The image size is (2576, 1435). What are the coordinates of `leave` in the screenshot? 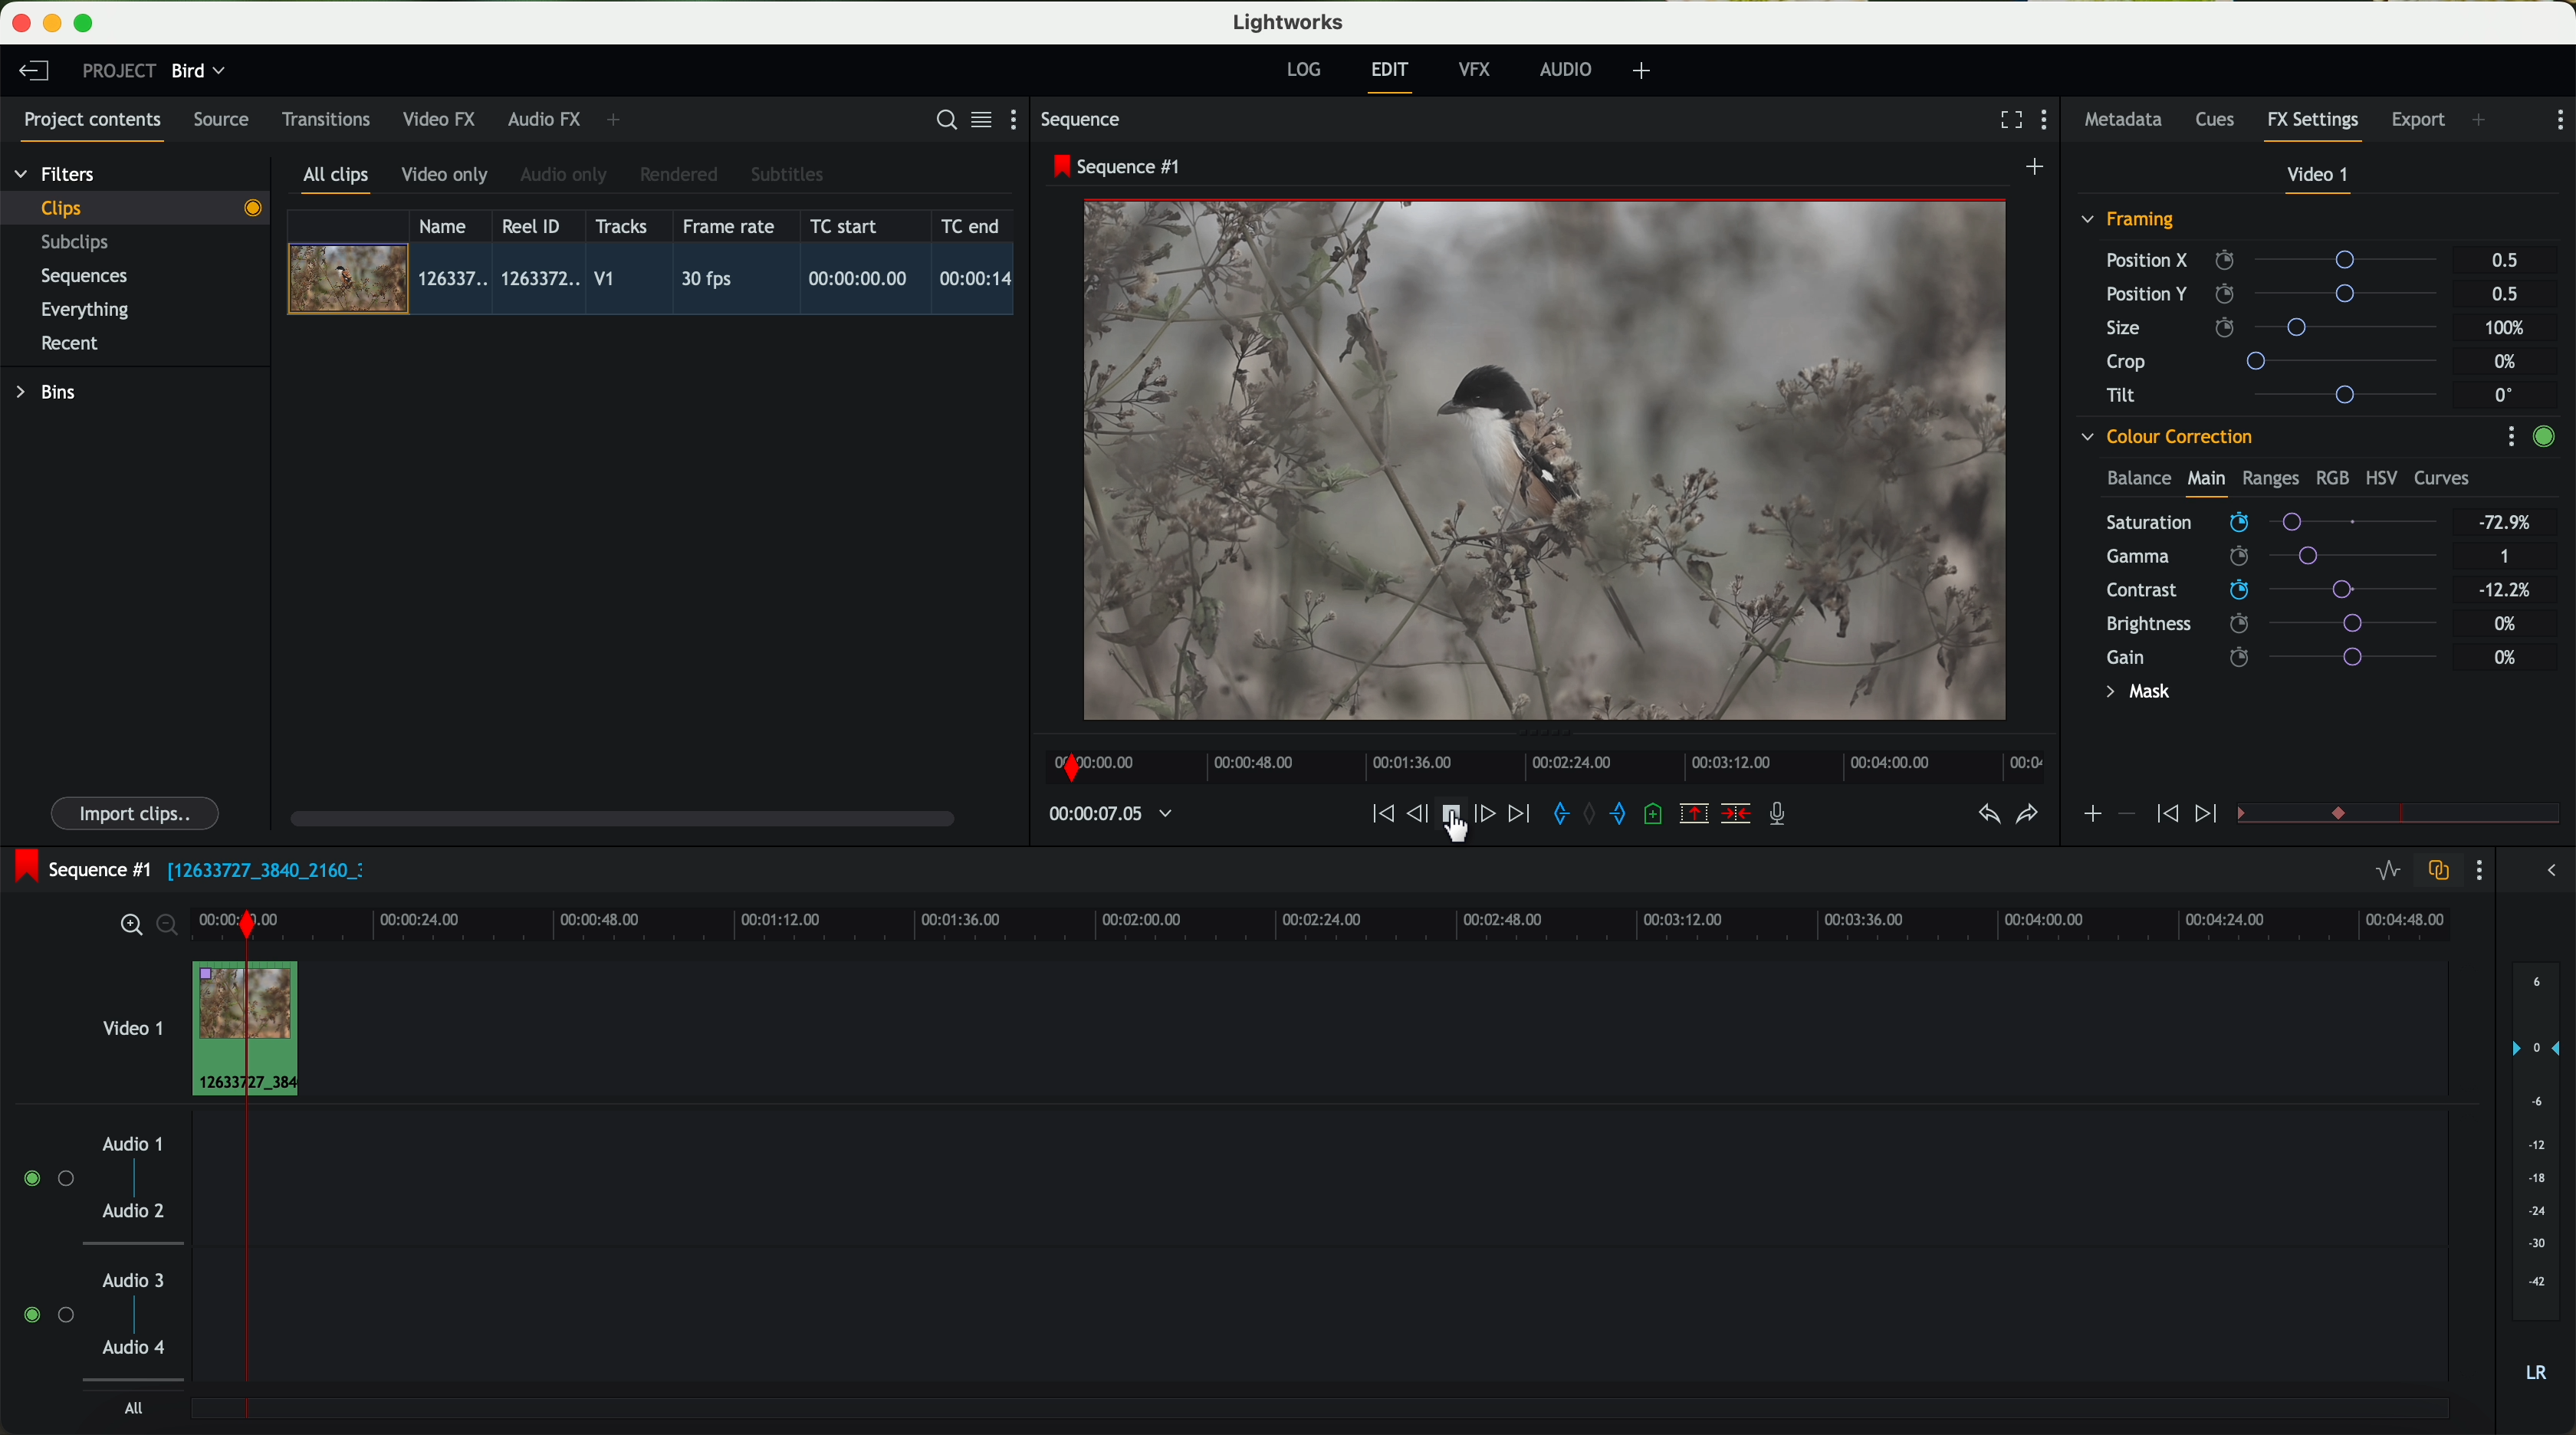 It's located at (33, 72).